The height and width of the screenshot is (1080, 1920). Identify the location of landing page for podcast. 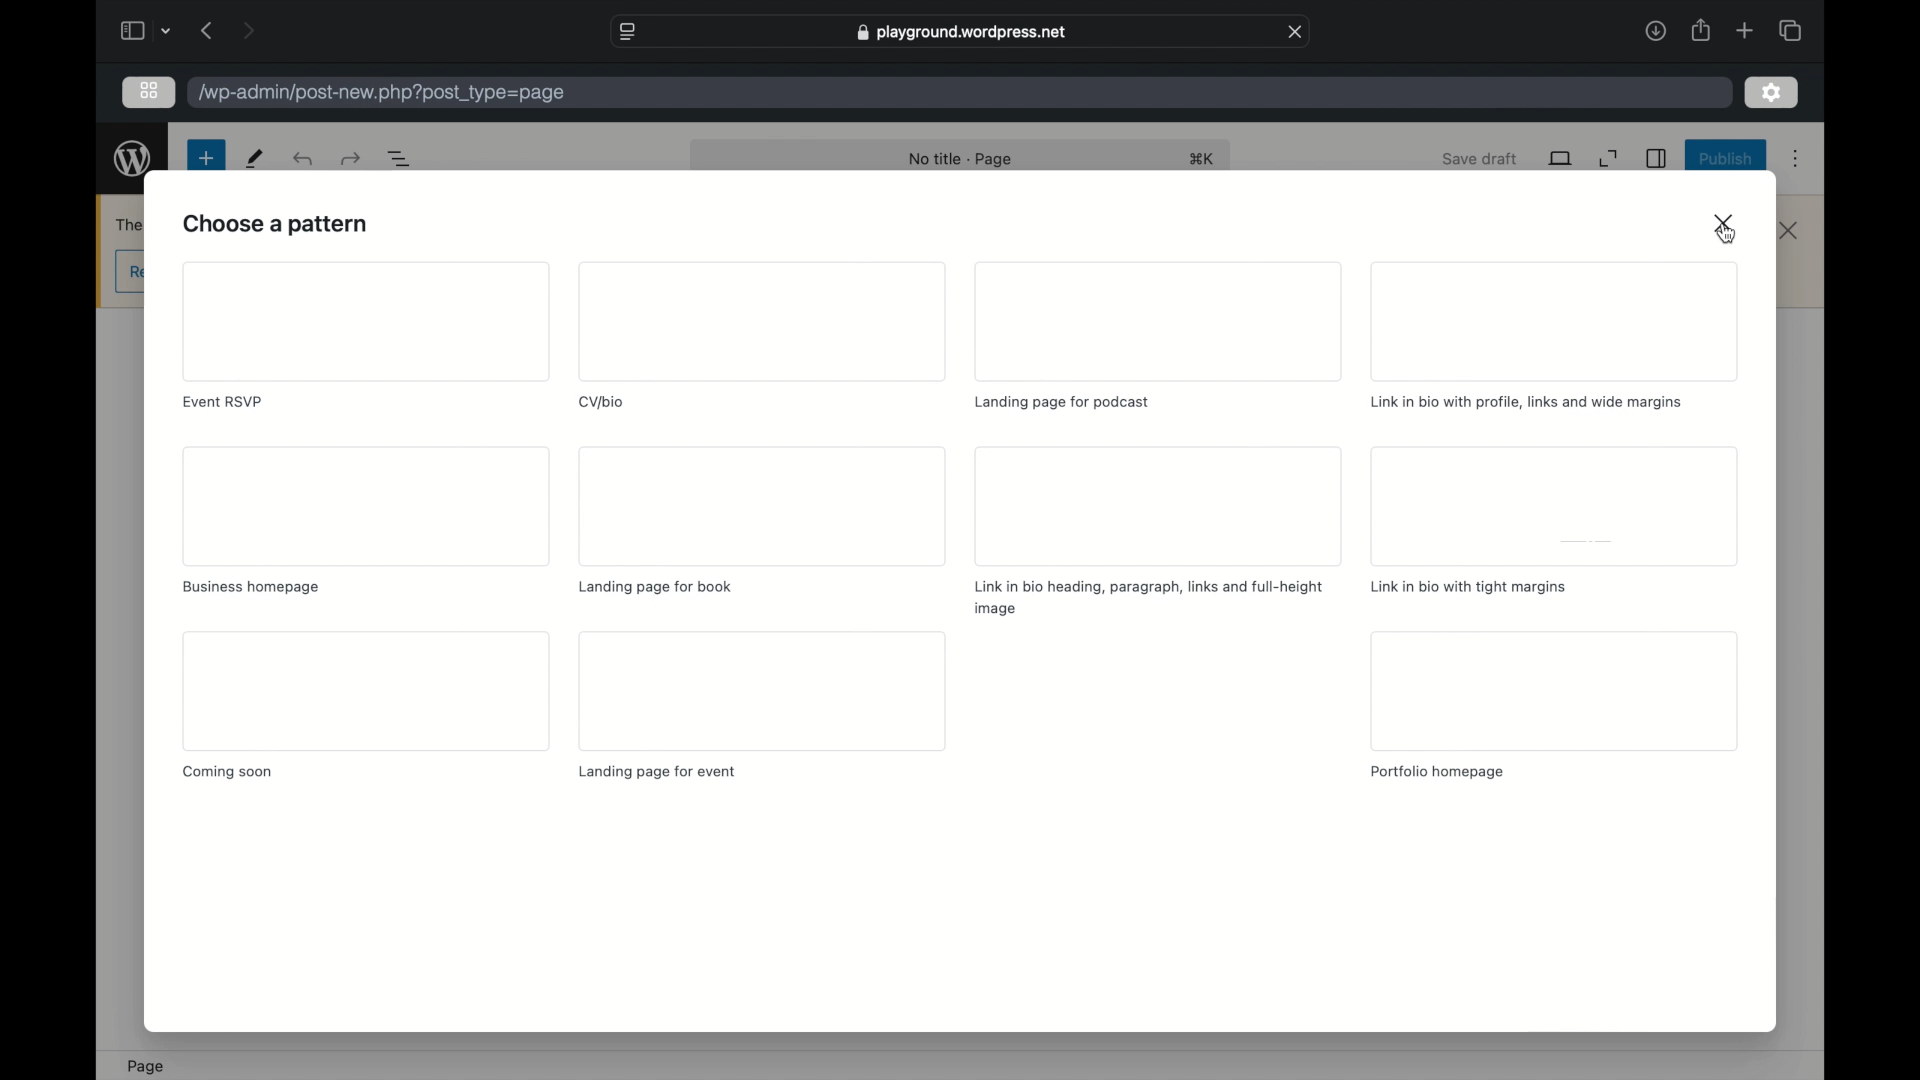
(1063, 404).